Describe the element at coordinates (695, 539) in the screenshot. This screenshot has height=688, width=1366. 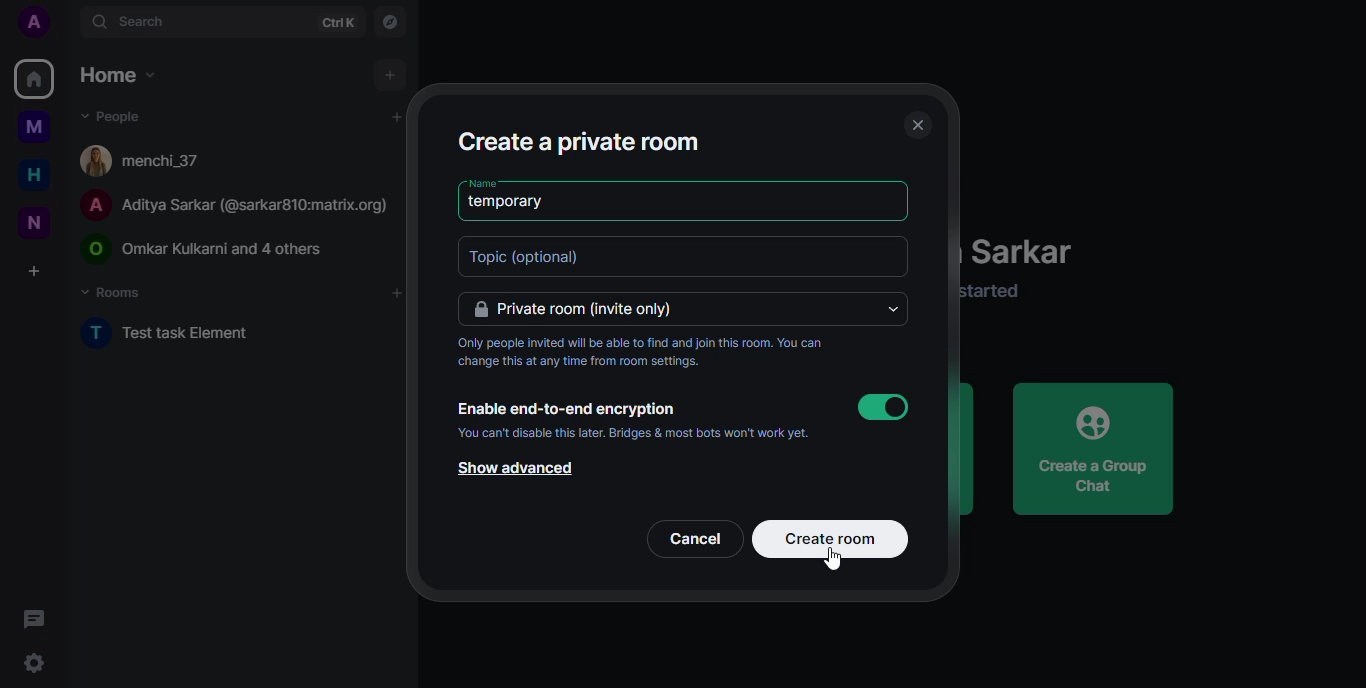
I see `cancel` at that location.